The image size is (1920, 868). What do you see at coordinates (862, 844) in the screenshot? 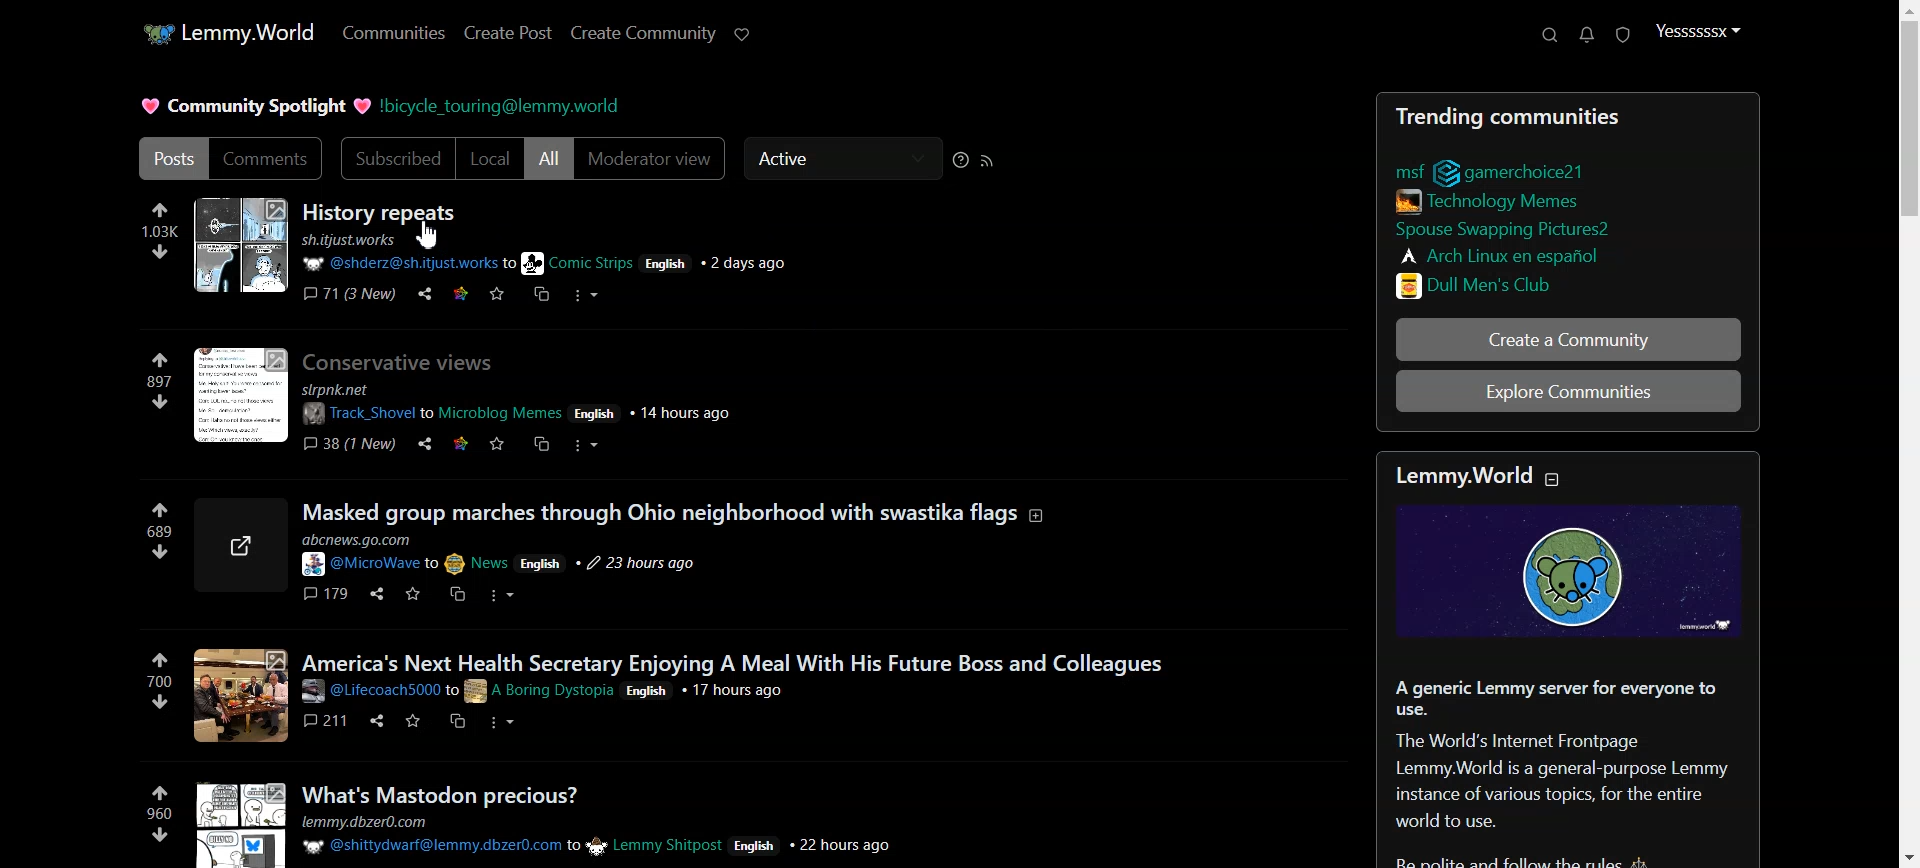
I see `22 hours ago` at bounding box center [862, 844].